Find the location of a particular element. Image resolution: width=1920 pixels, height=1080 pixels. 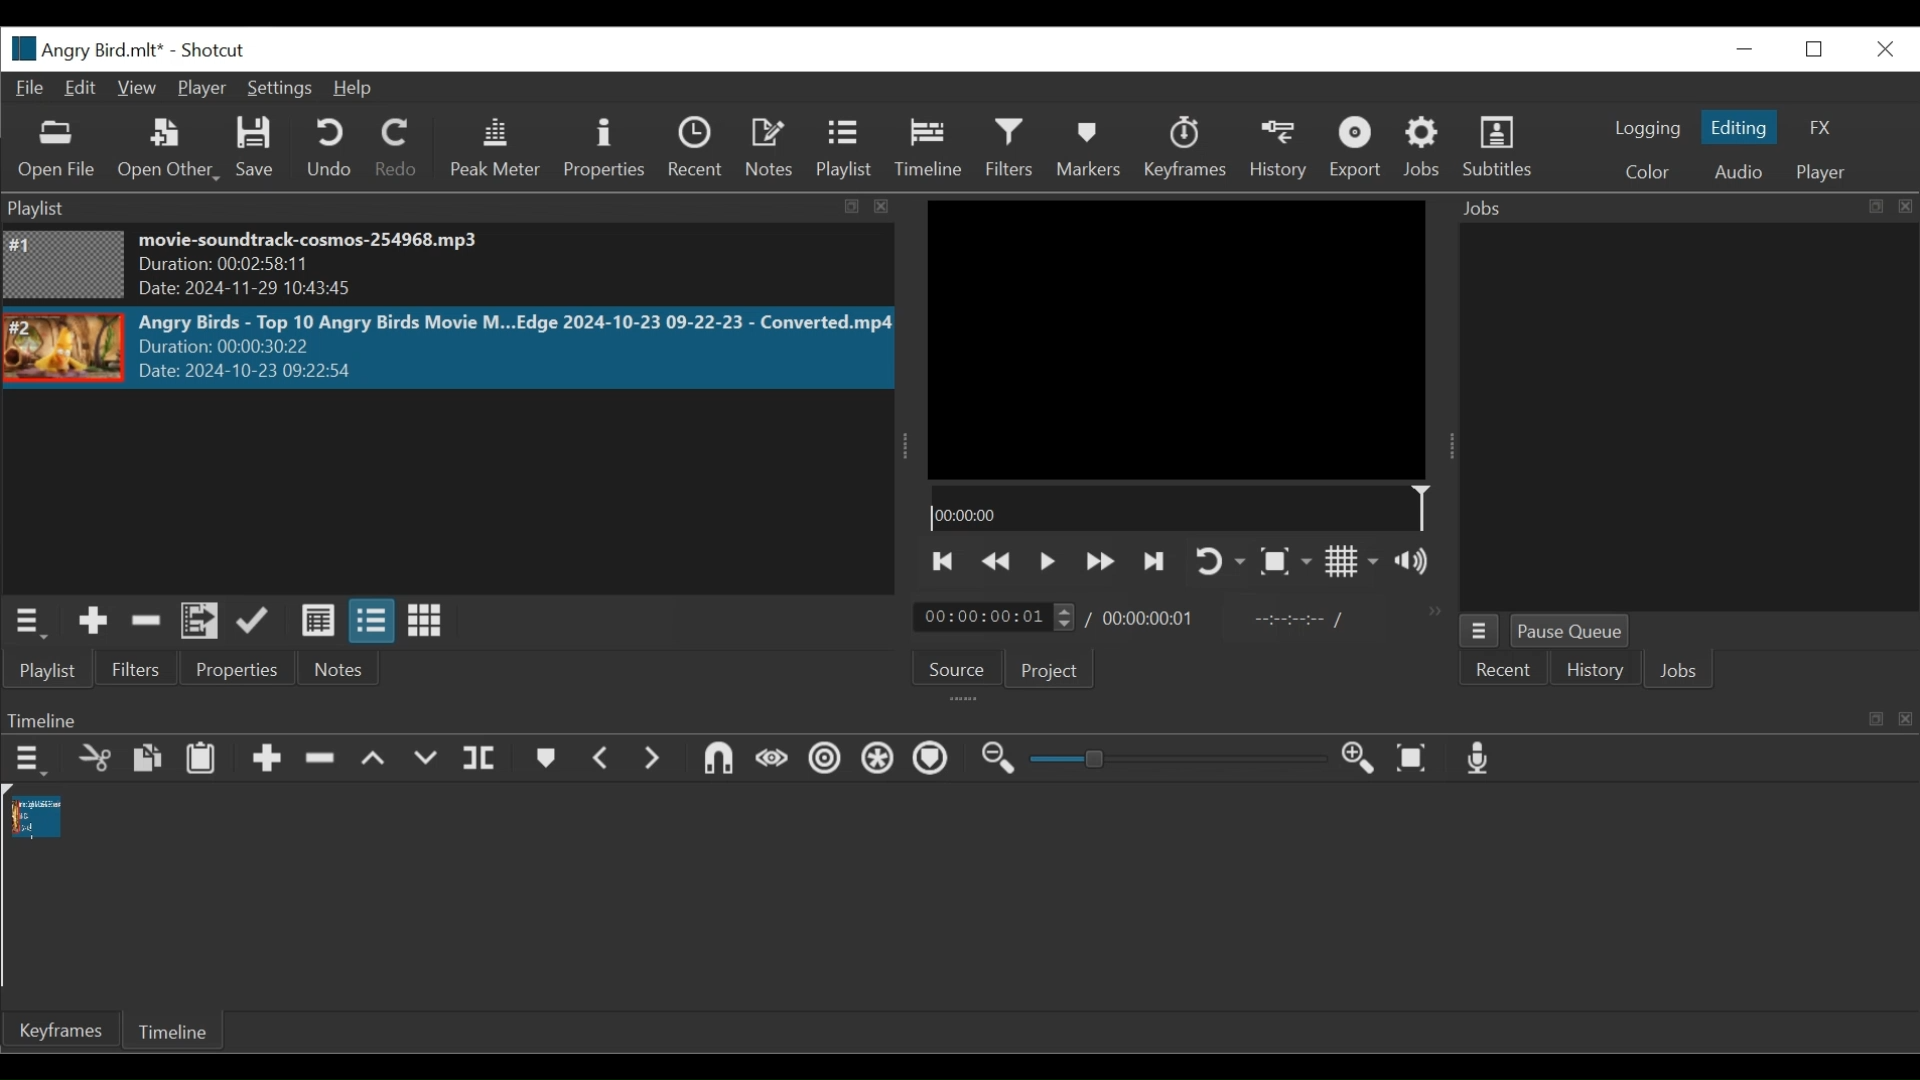

Close is located at coordinates (1885, 46).